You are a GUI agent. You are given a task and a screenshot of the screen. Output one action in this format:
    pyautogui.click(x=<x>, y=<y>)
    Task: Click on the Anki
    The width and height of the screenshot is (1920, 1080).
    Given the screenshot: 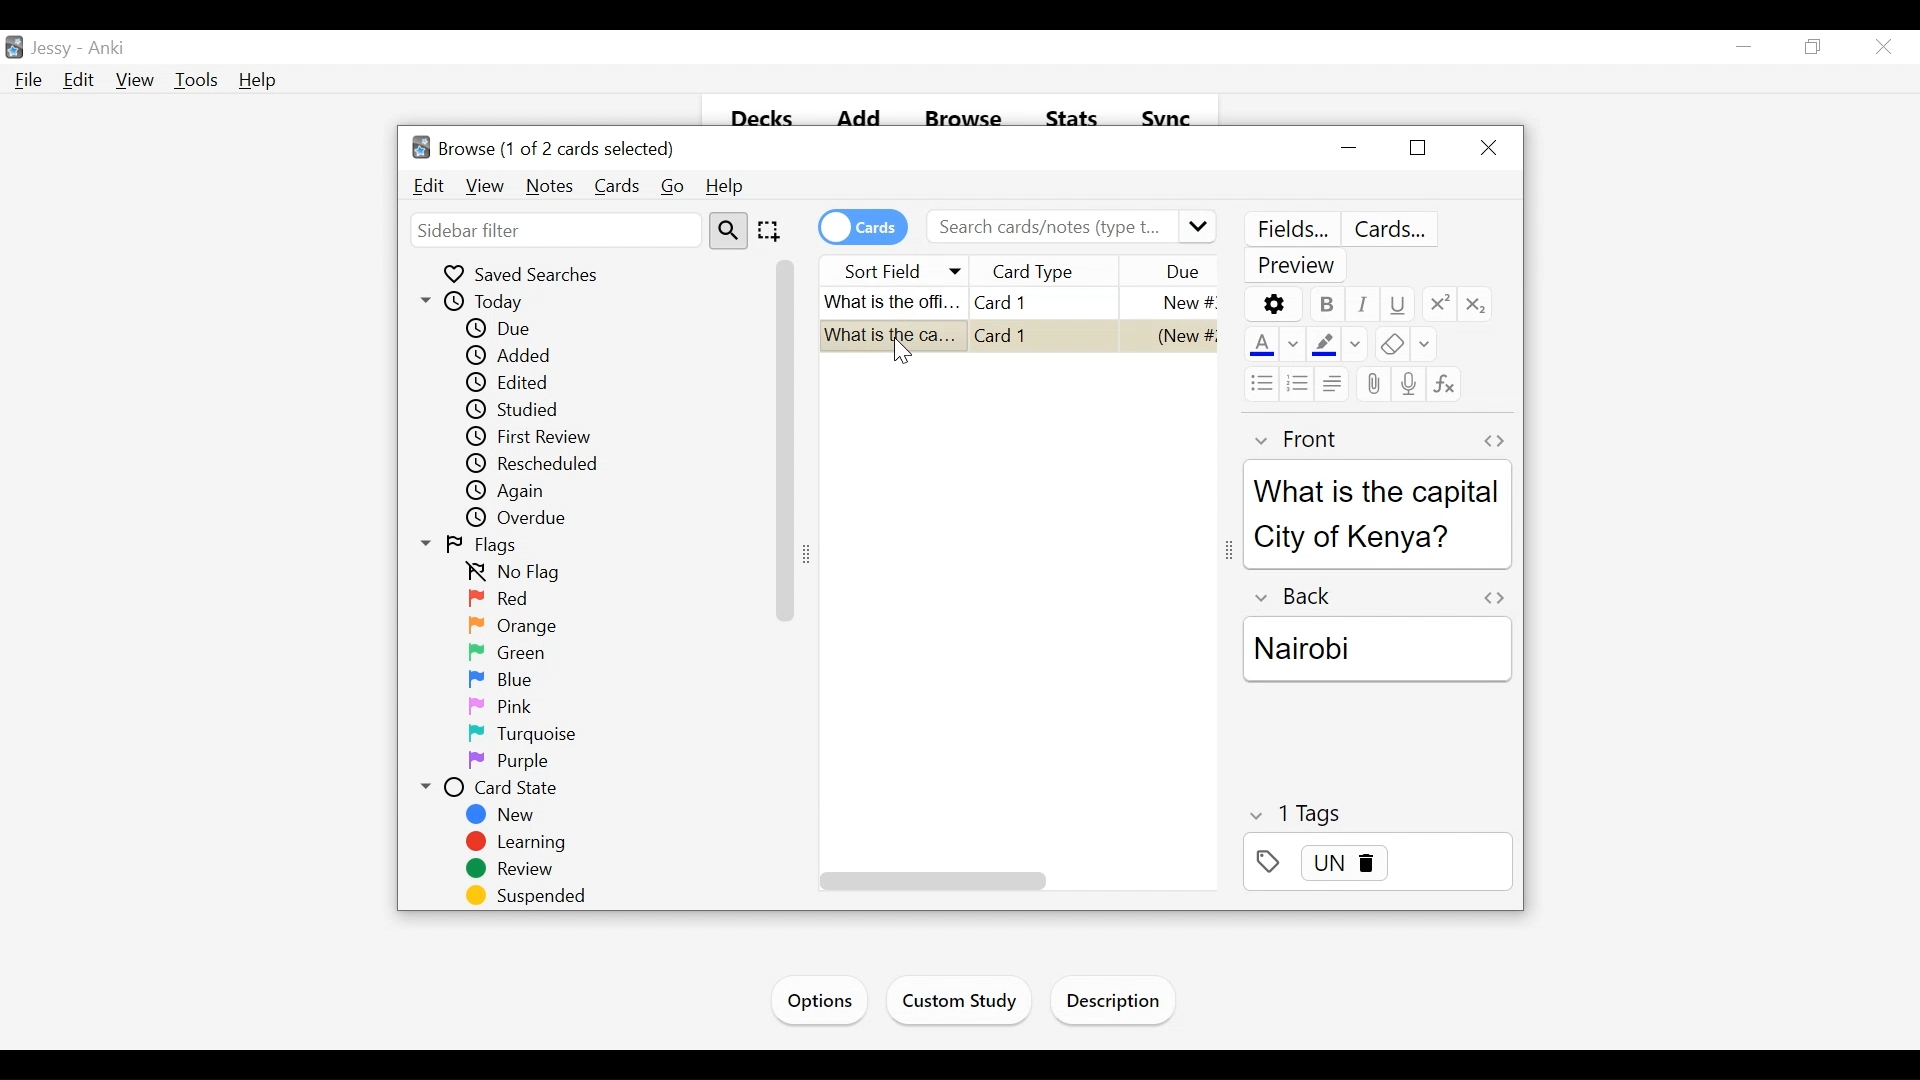 What is the action you would take?
    pyautogui.click(x=112, y=49)
    